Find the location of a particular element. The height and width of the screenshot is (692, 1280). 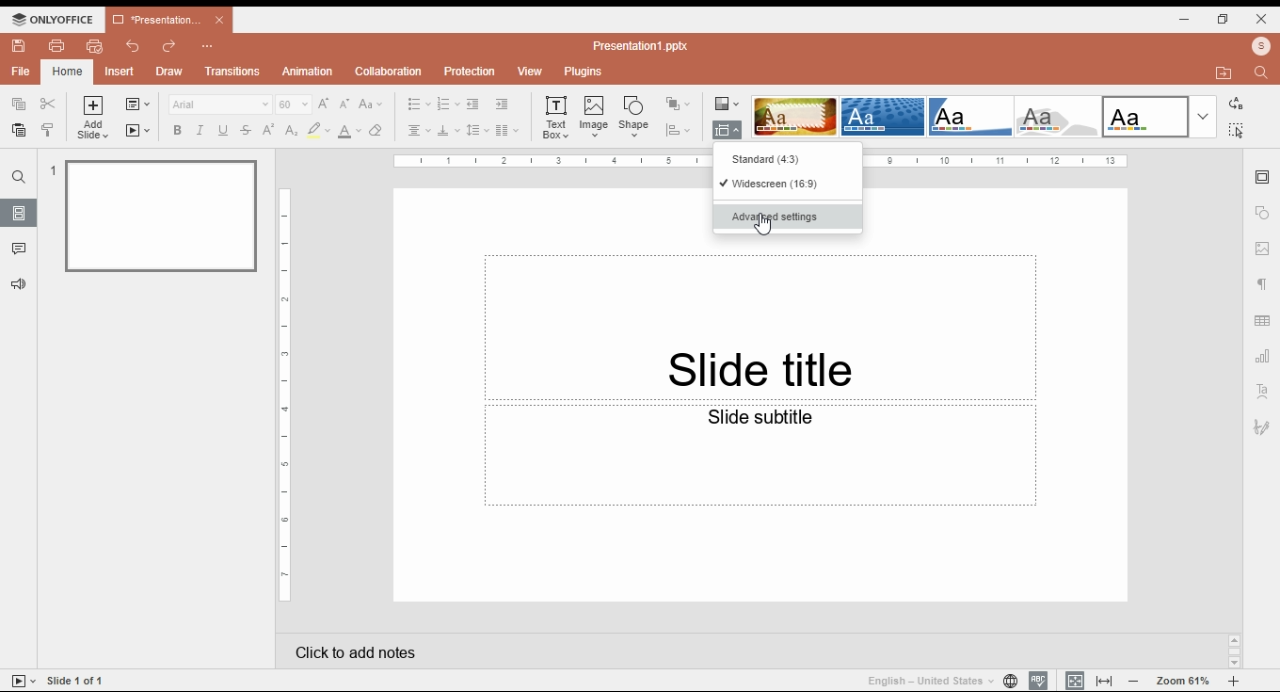

cut is located at coordinates (49, 103).